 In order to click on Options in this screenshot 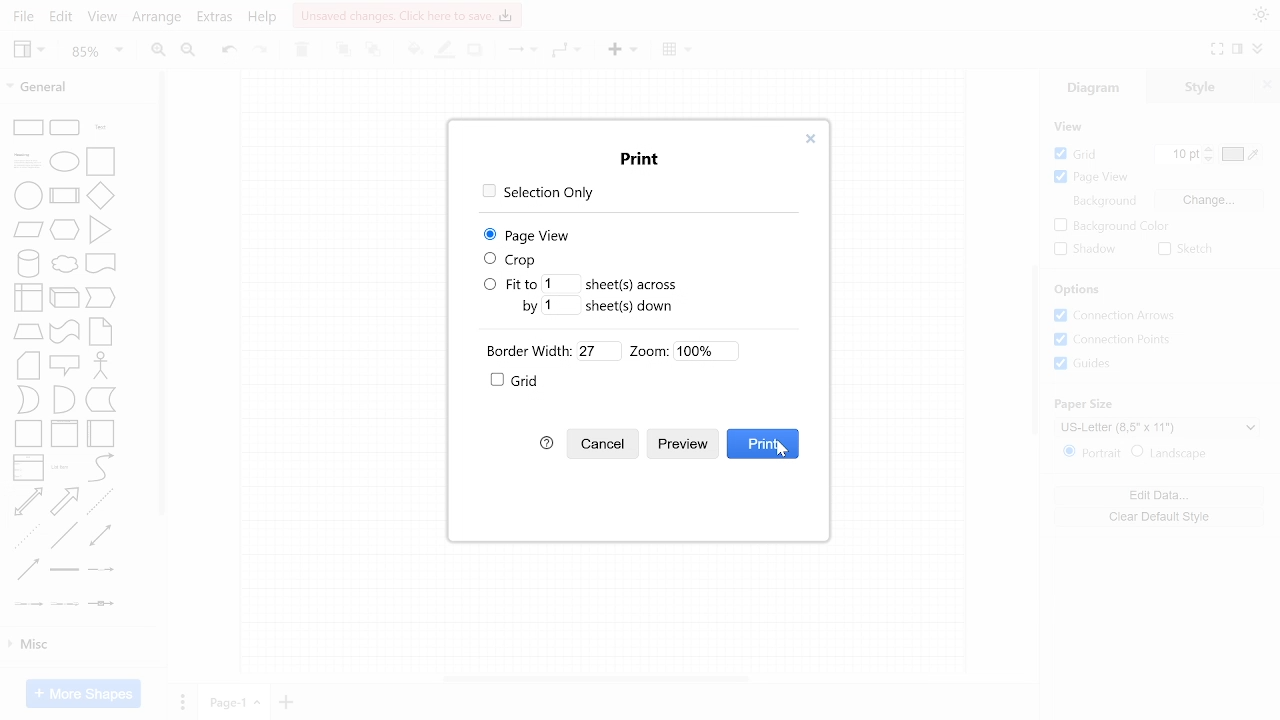, I will do `click(1077, 289)`.